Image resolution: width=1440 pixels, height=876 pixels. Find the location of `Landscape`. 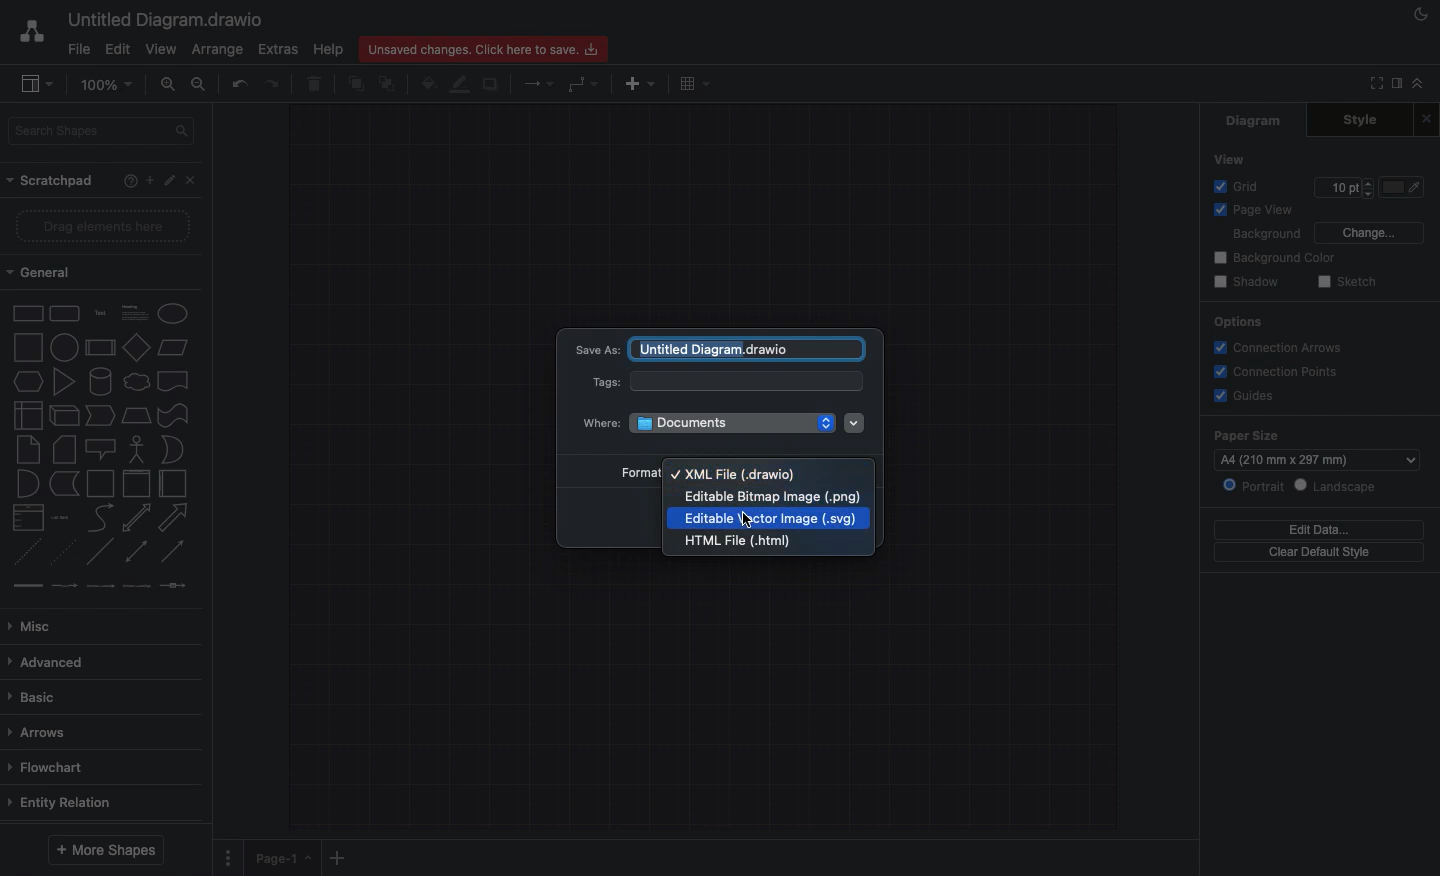

Landscape is located at coordinates (1344, 485).